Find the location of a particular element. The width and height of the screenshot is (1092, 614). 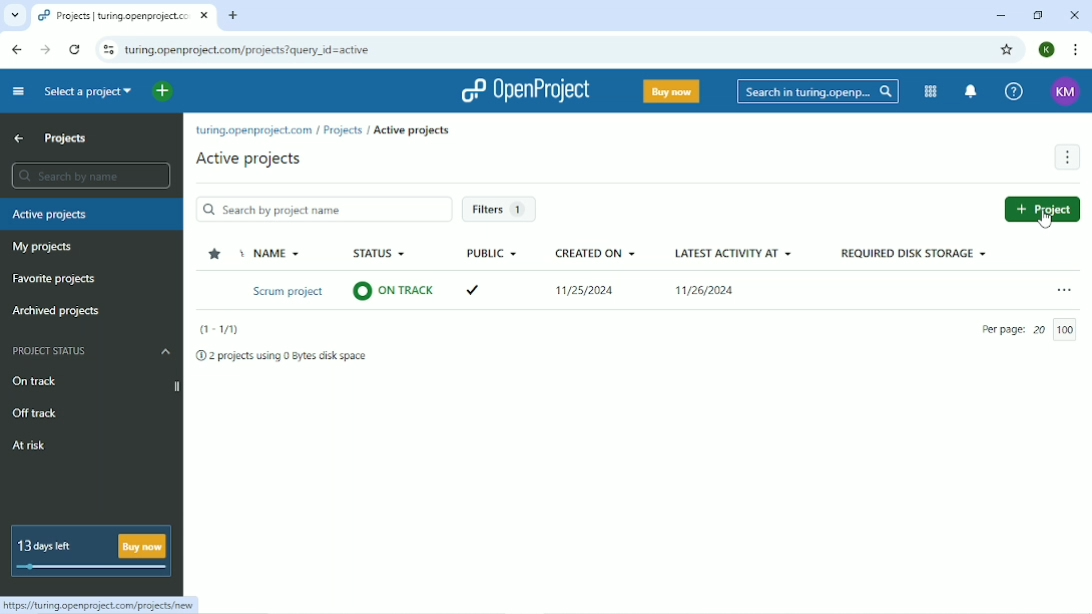

Off track is located at coordinates (38, 414).